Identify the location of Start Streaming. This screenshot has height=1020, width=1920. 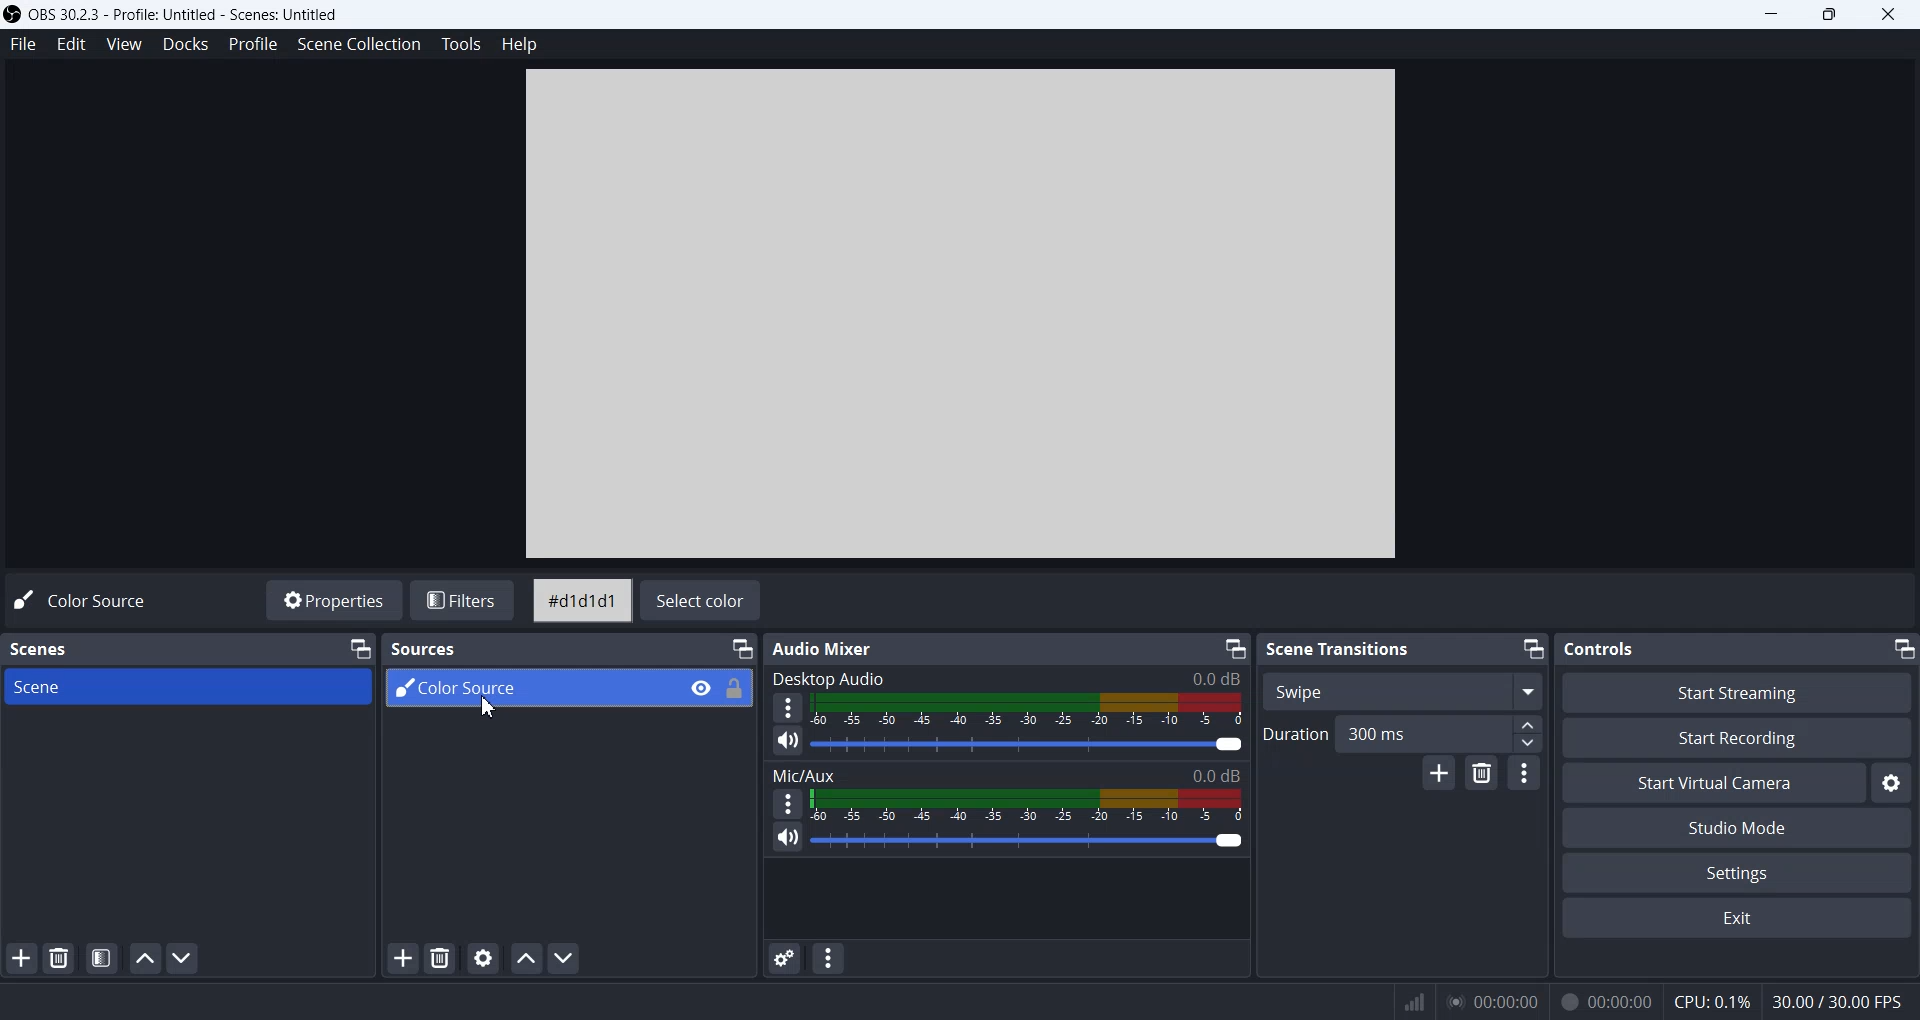
(1736, 692).